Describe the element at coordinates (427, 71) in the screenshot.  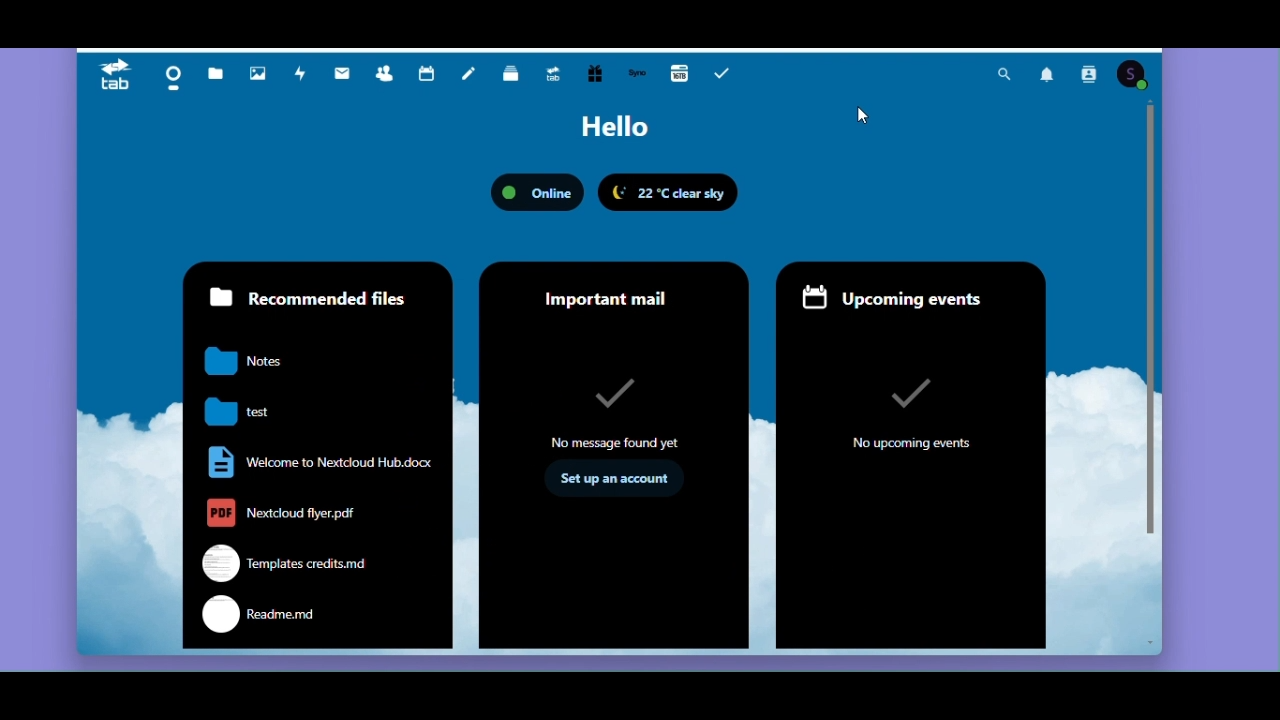
I see `Calendar` at that location.